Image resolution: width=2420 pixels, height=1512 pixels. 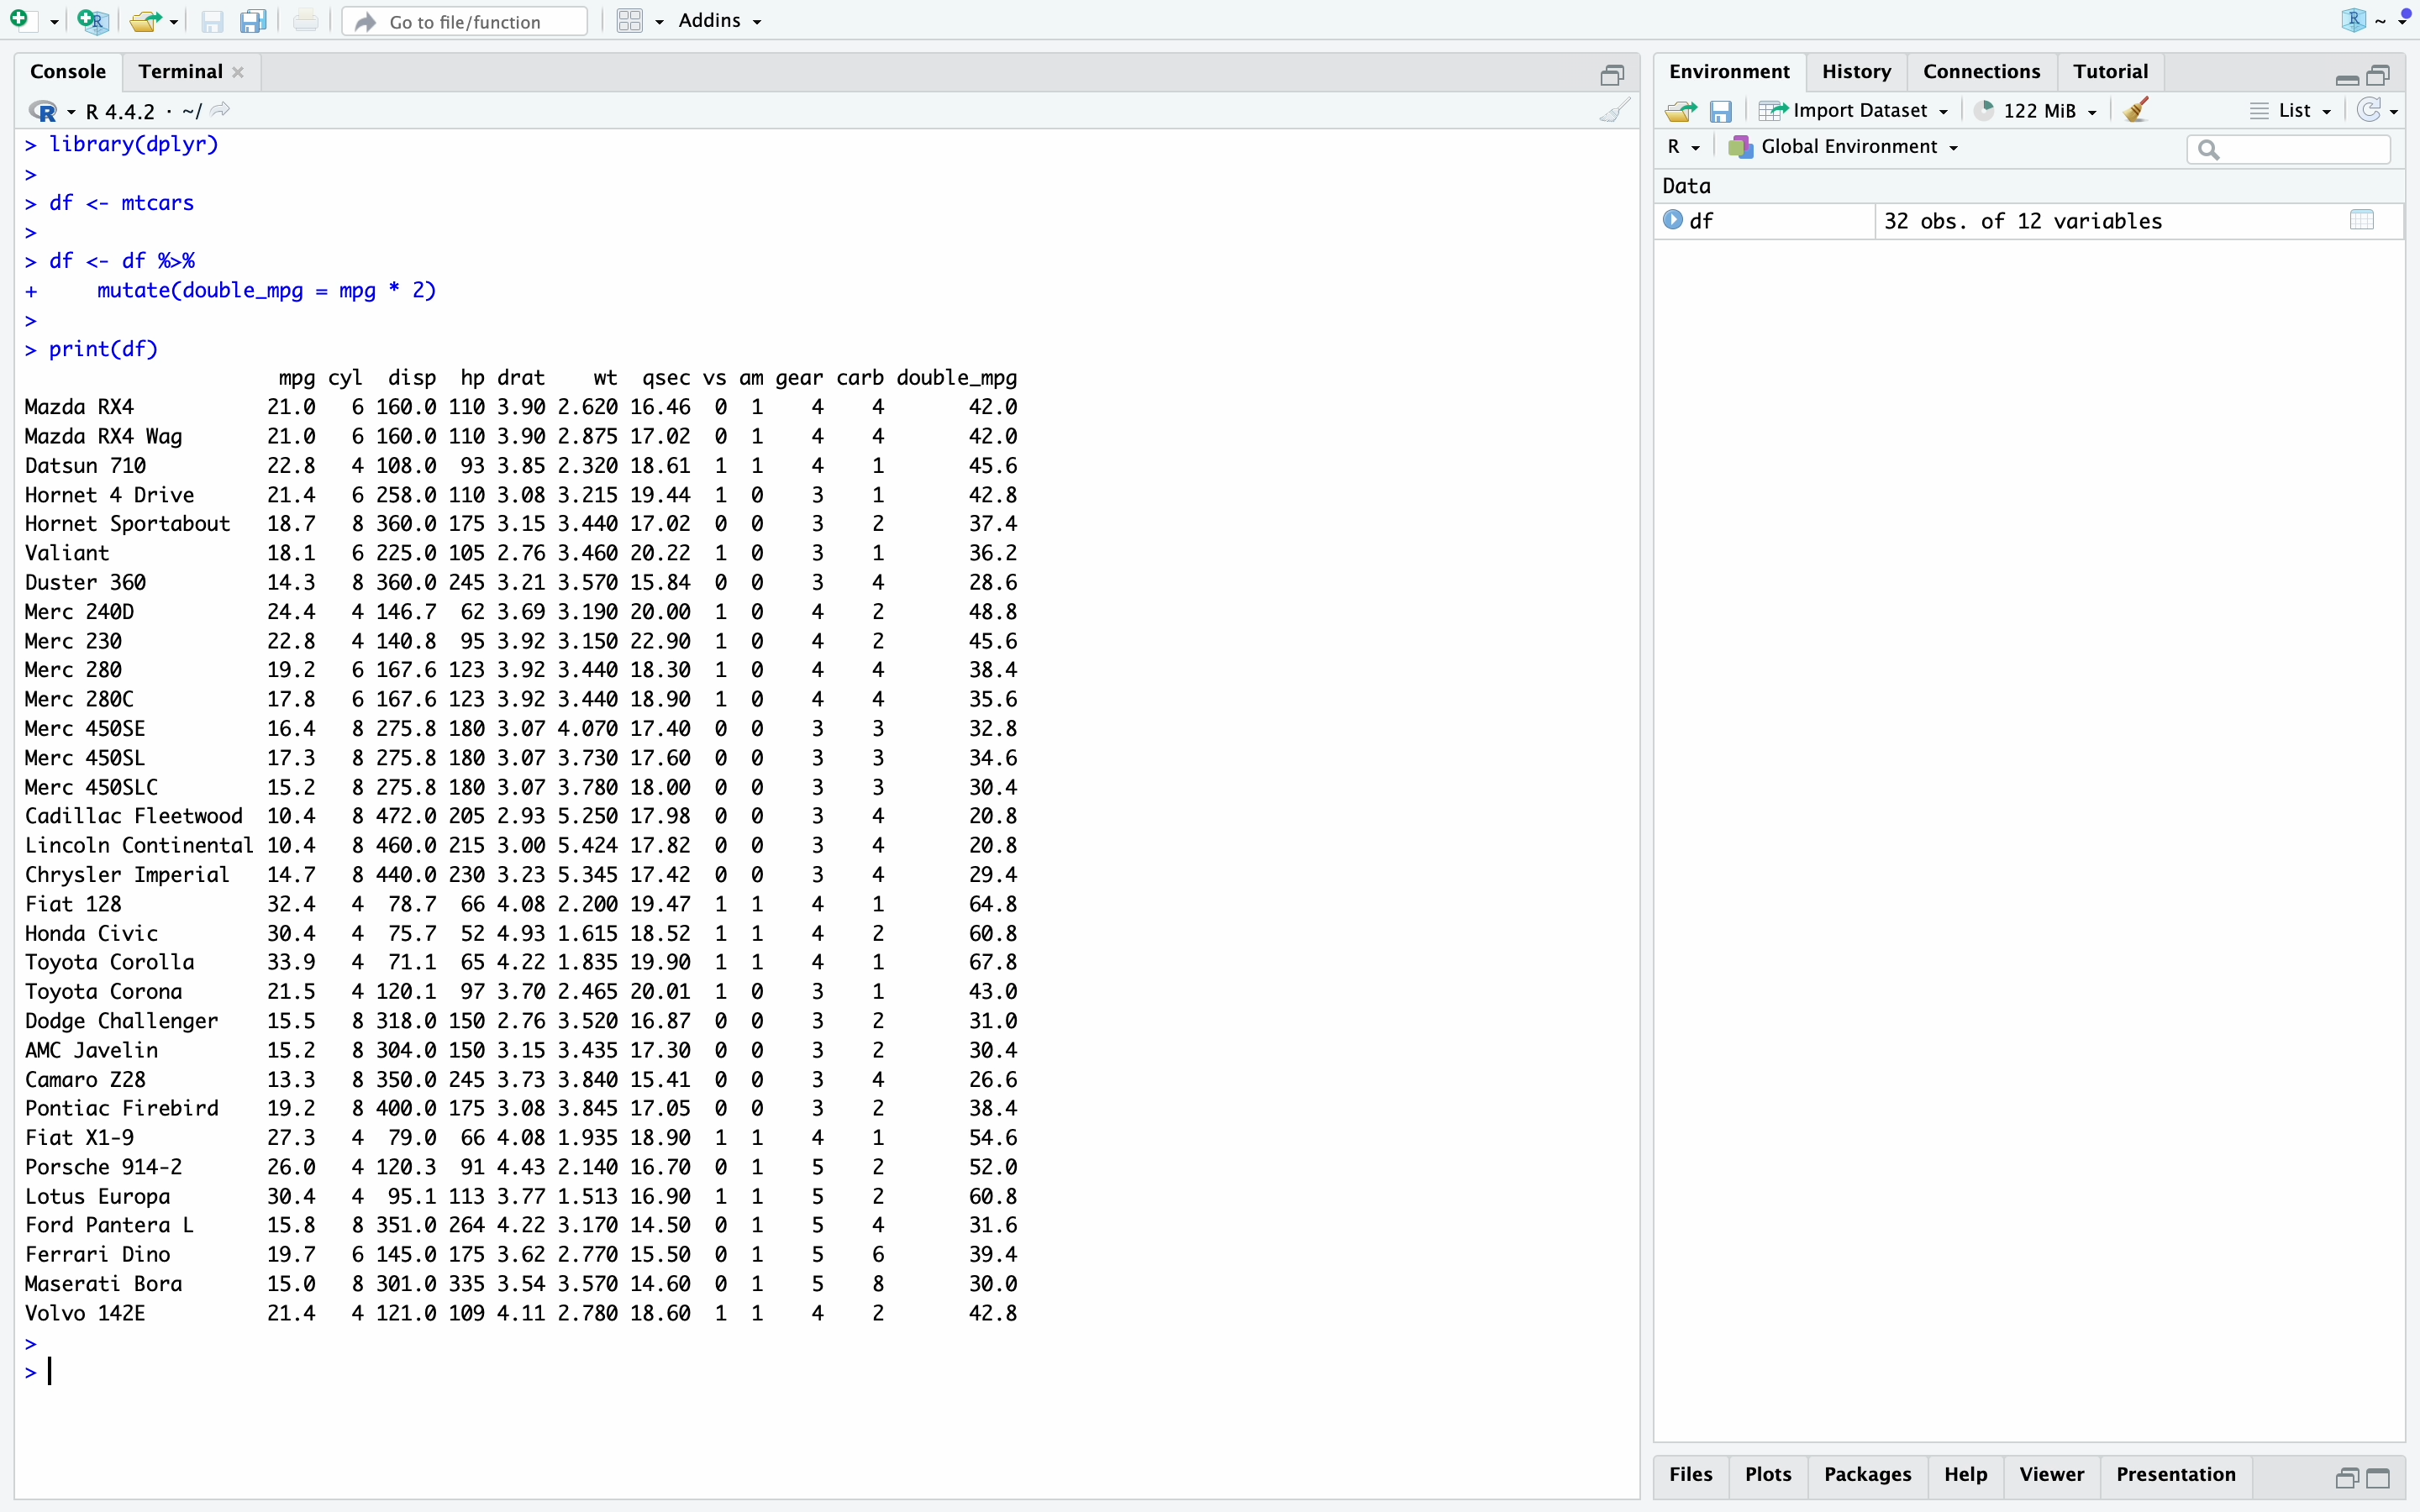 I want to click on printed a table of different cars details, so click(x=522, y=847).